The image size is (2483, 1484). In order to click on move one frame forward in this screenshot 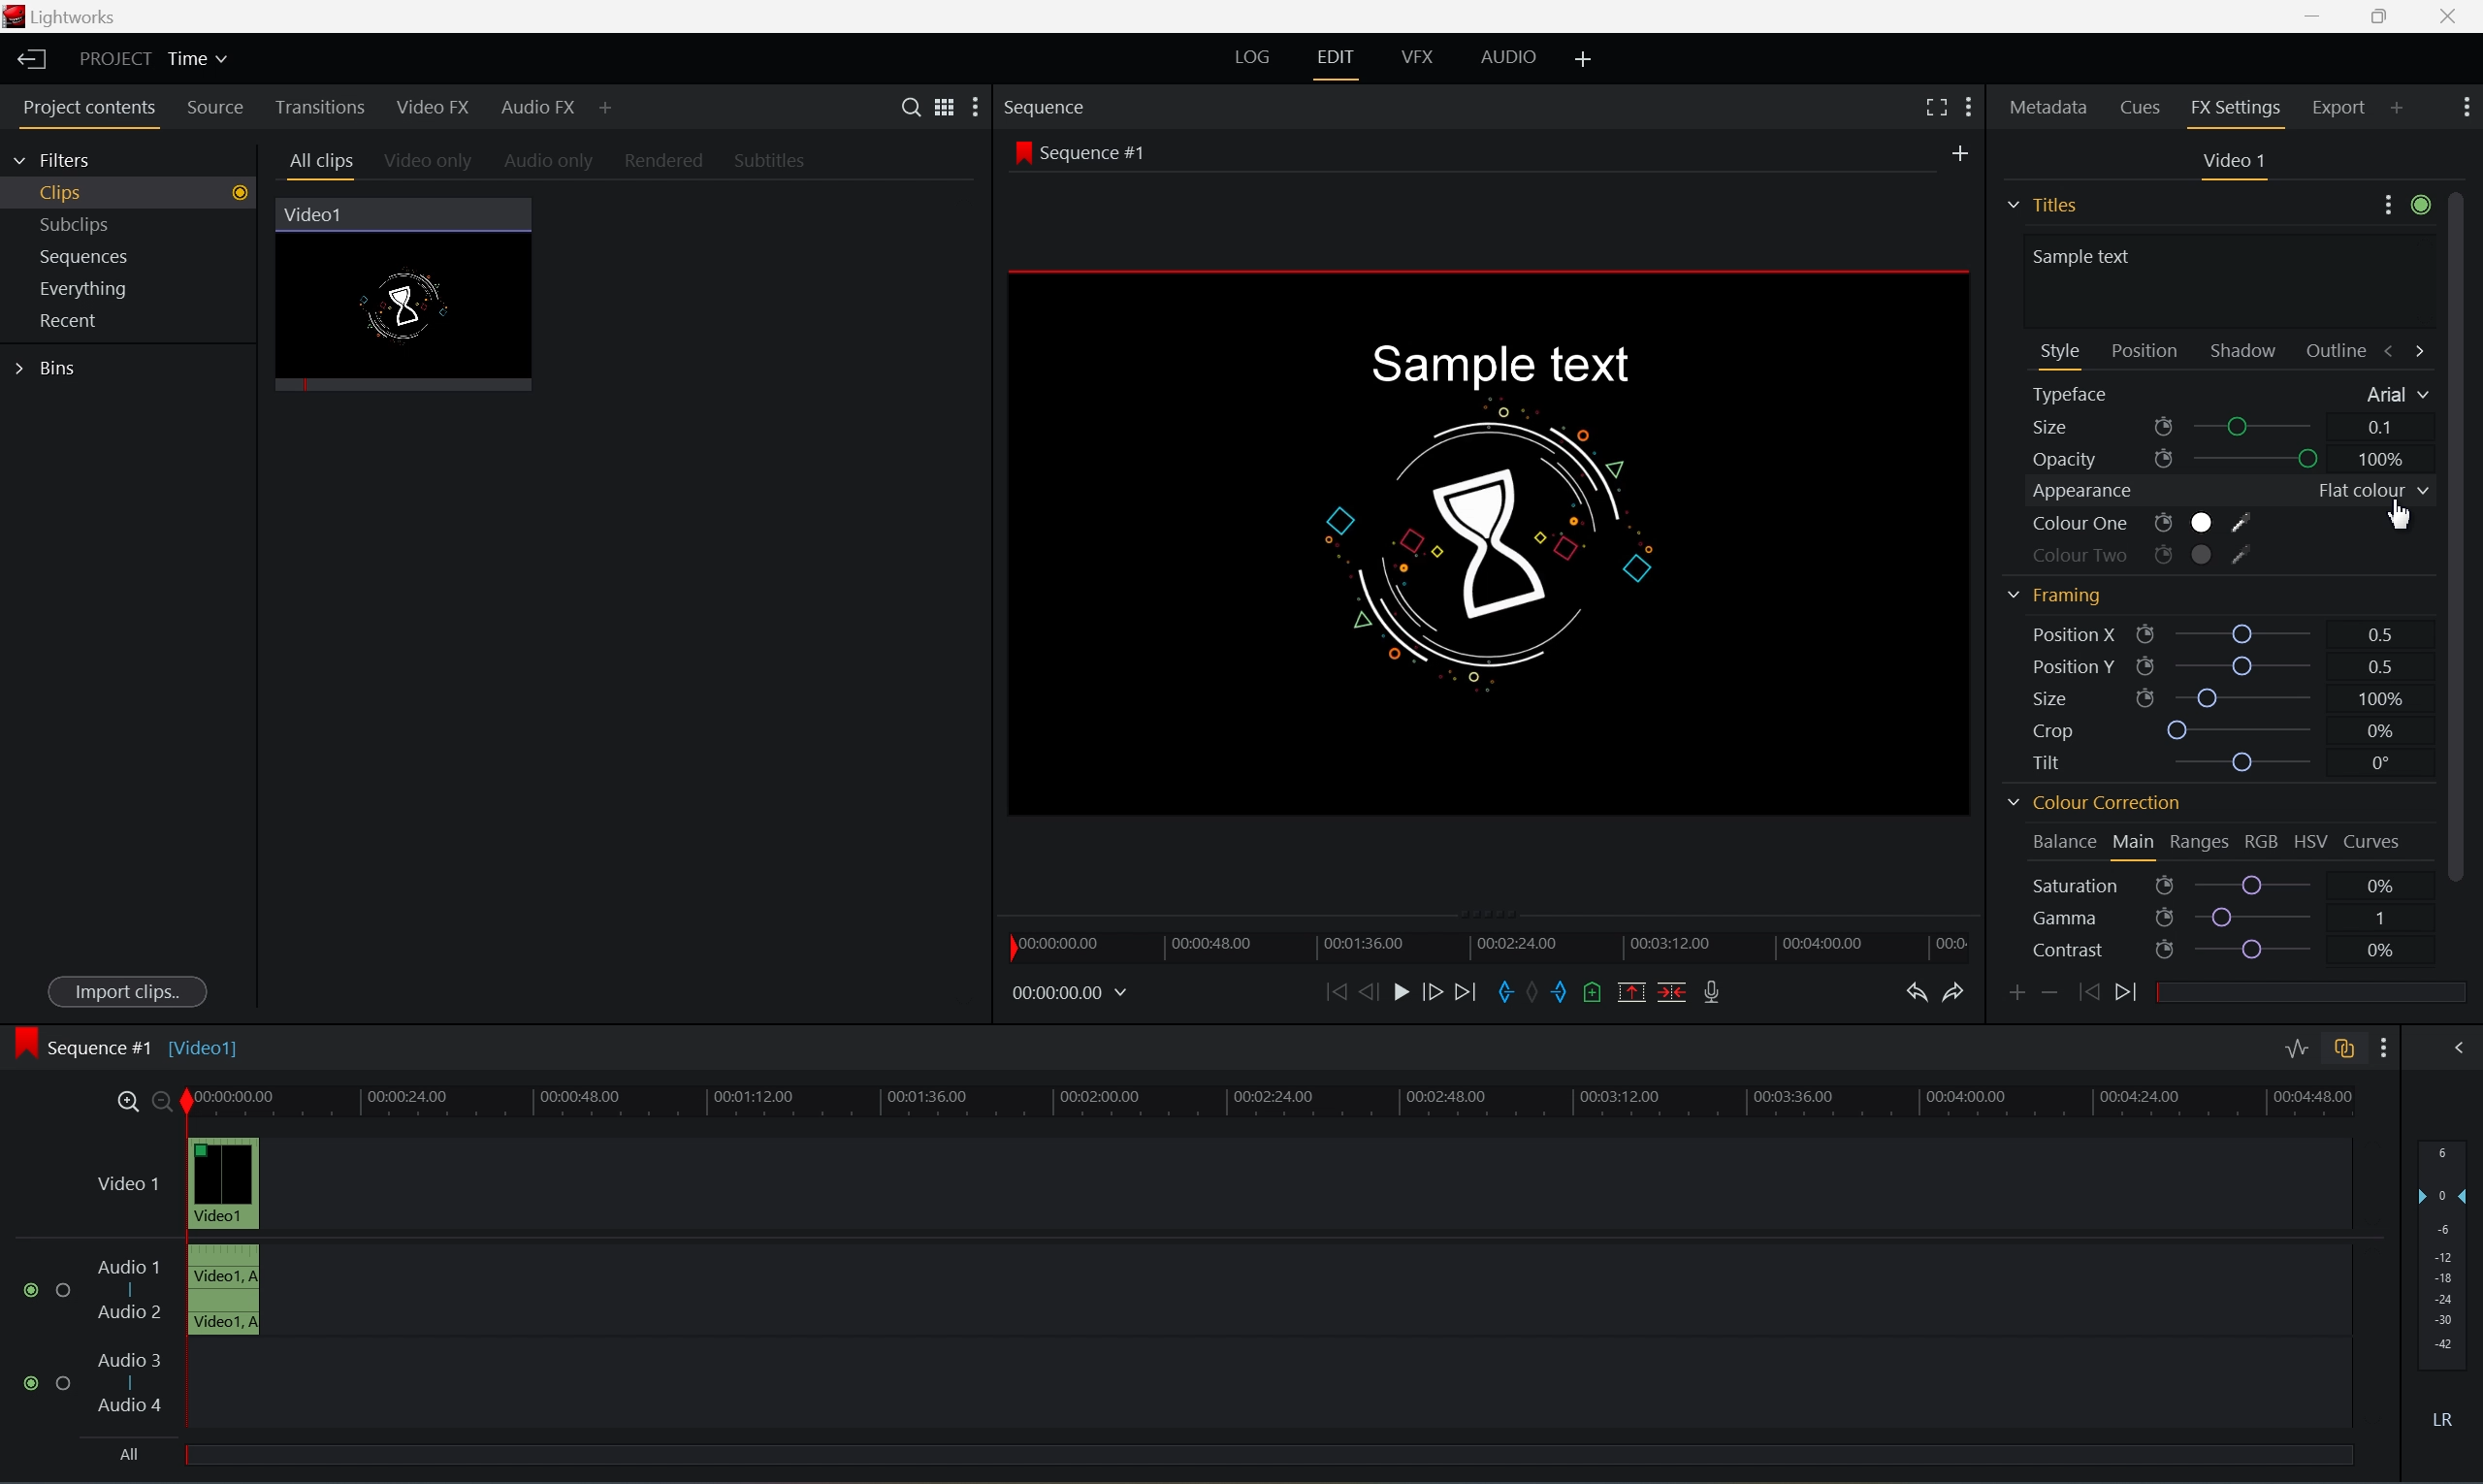, I will do `click(1441, 992)`.